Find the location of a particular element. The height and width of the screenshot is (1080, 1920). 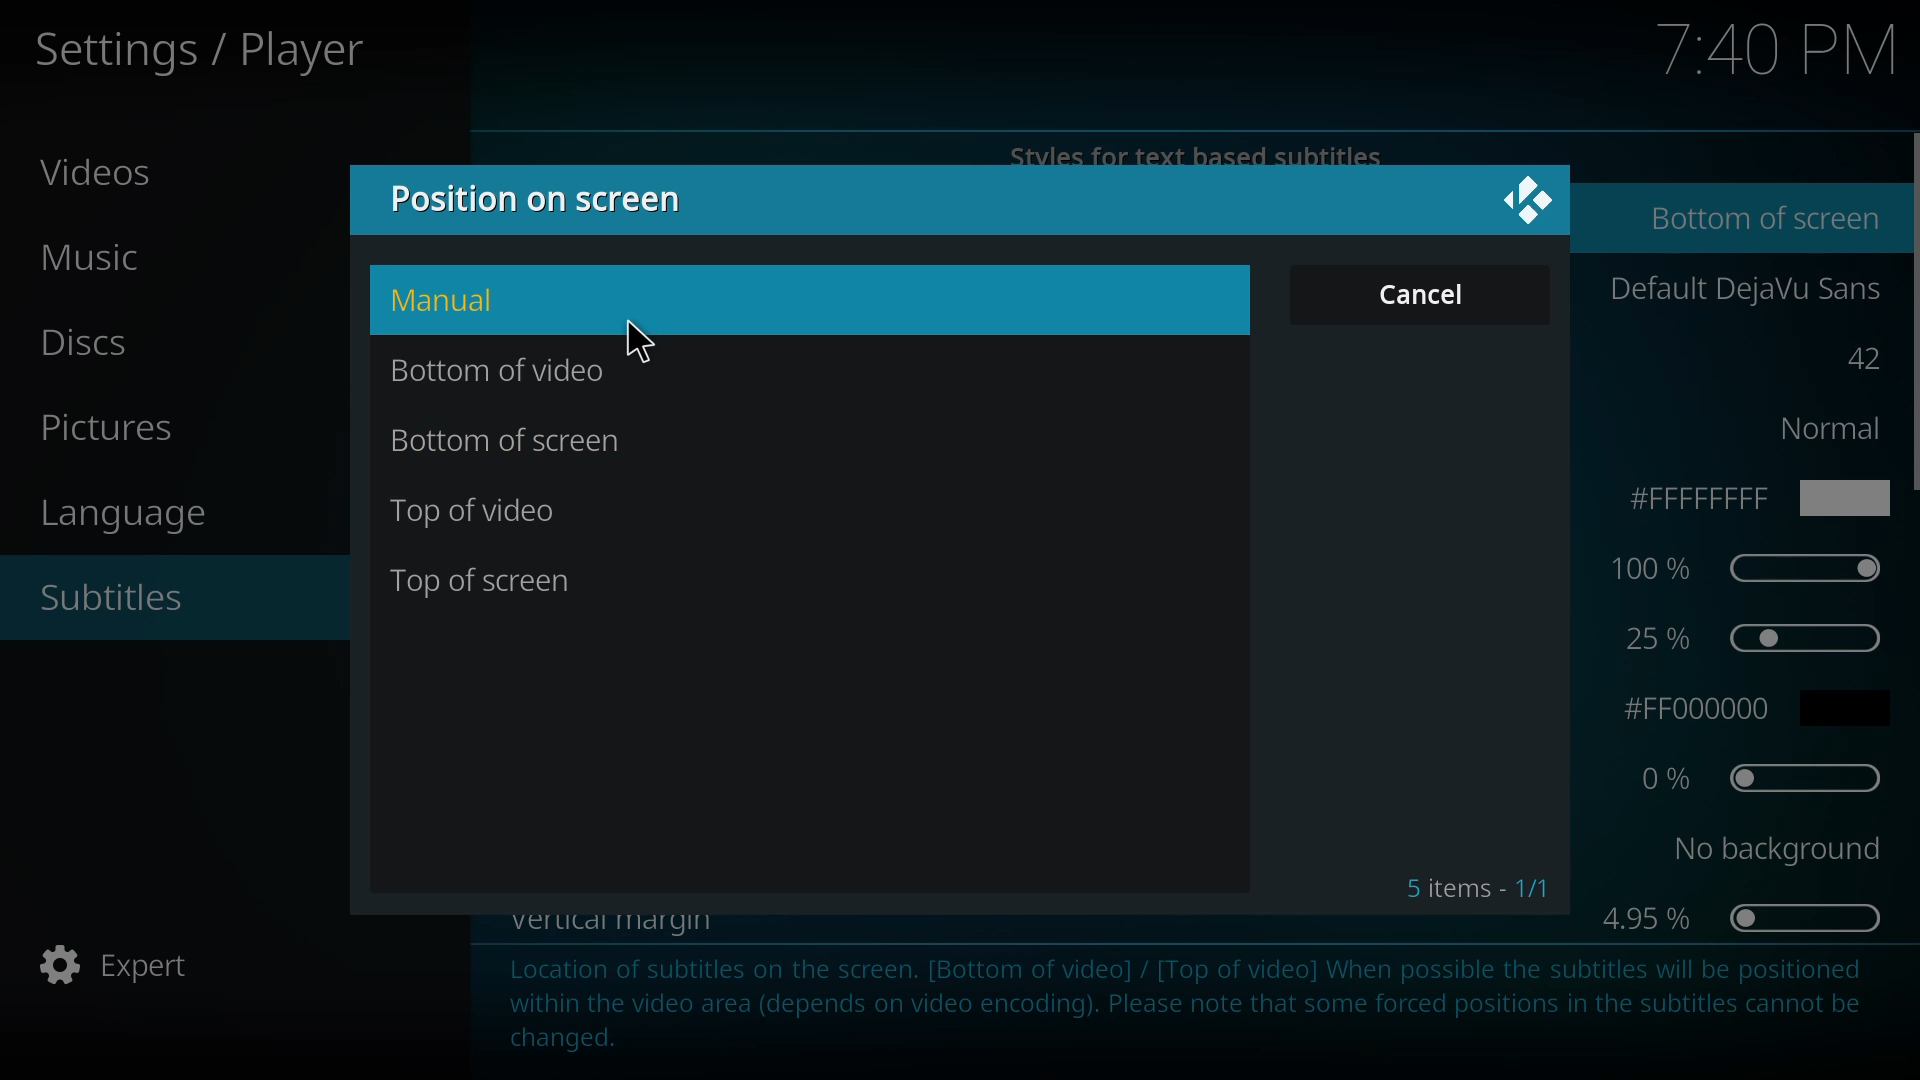

cursor is located at coordinates (643, 337).